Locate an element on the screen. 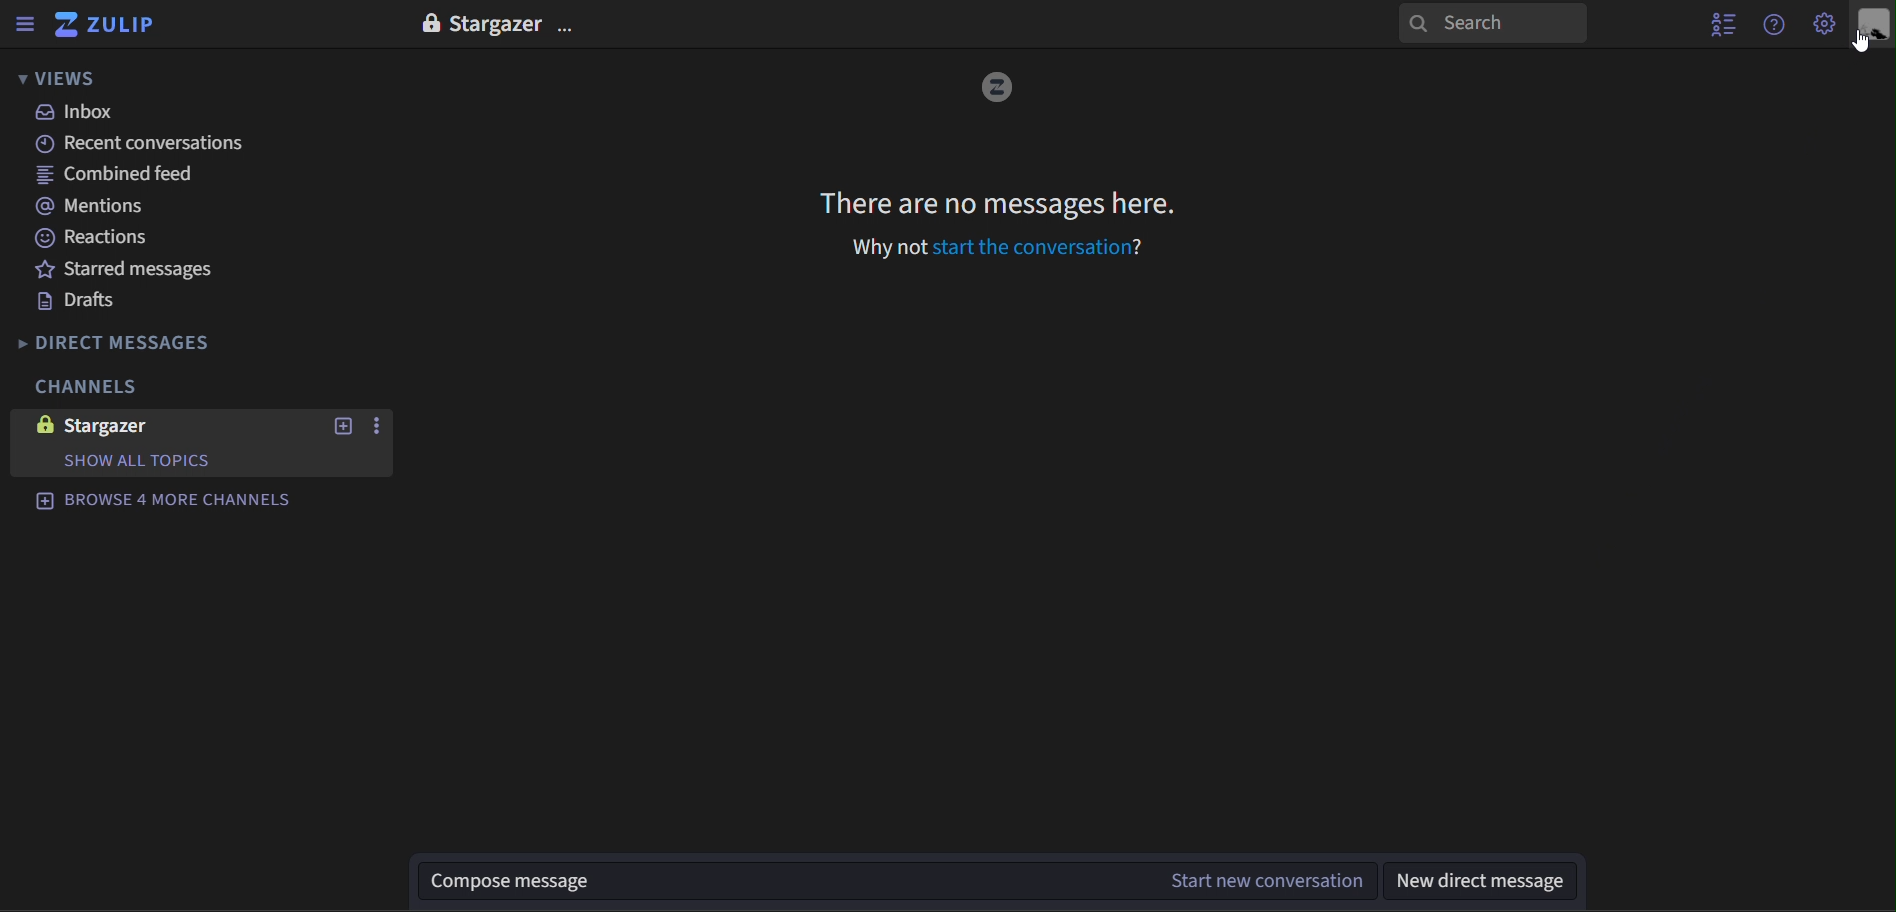 This screenshot has width=1896, height=912. reactions is located at coordinates (96, 241).